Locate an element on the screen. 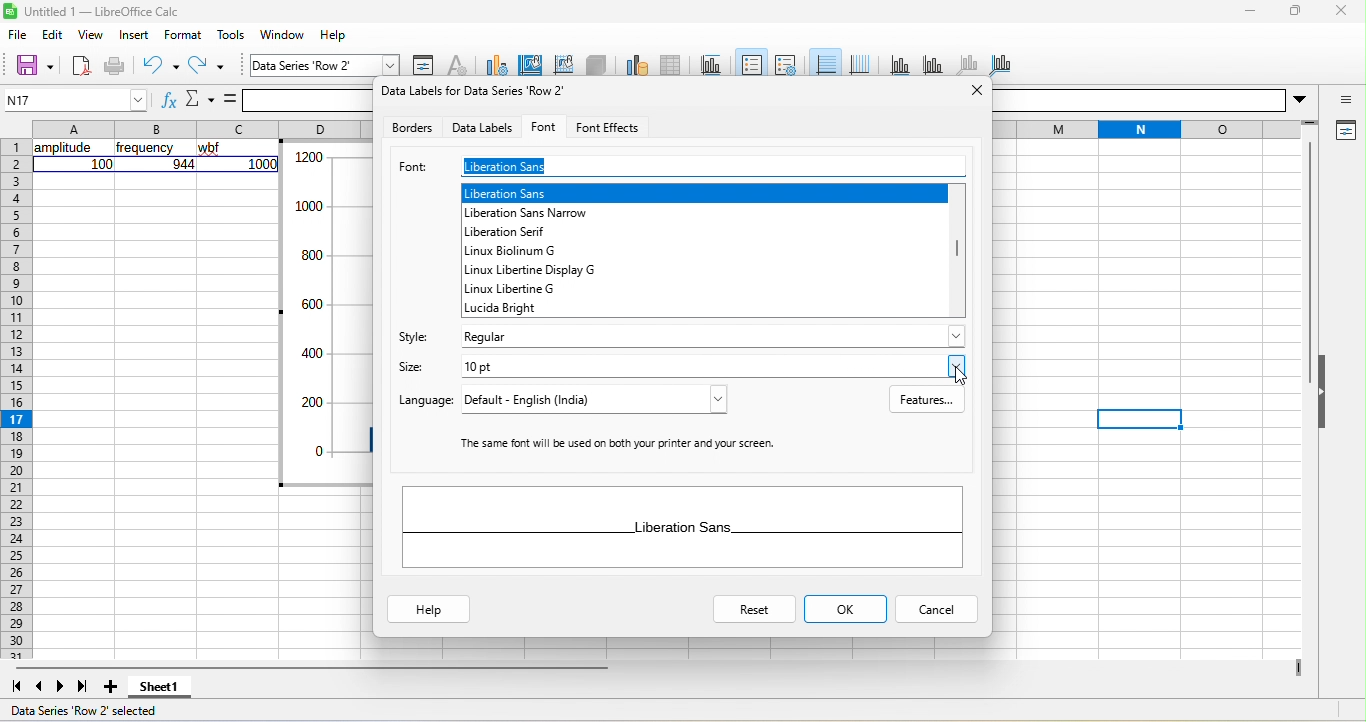  help is located at coordinates (332, 34).